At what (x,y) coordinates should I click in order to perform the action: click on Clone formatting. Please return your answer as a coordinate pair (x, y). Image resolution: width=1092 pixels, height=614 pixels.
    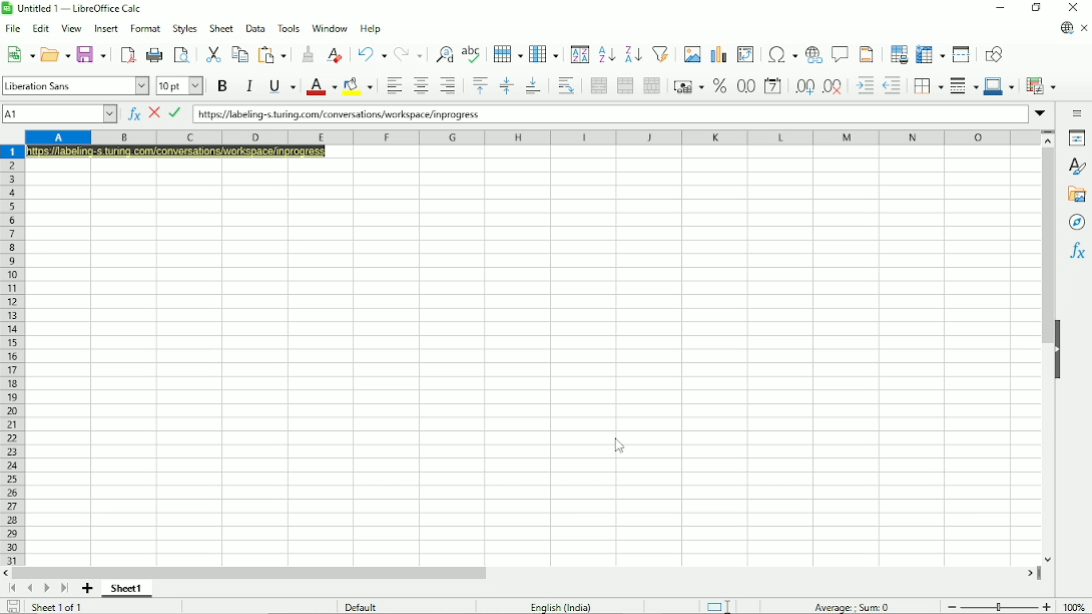
    Looking at the image, I should click on (308, 54).